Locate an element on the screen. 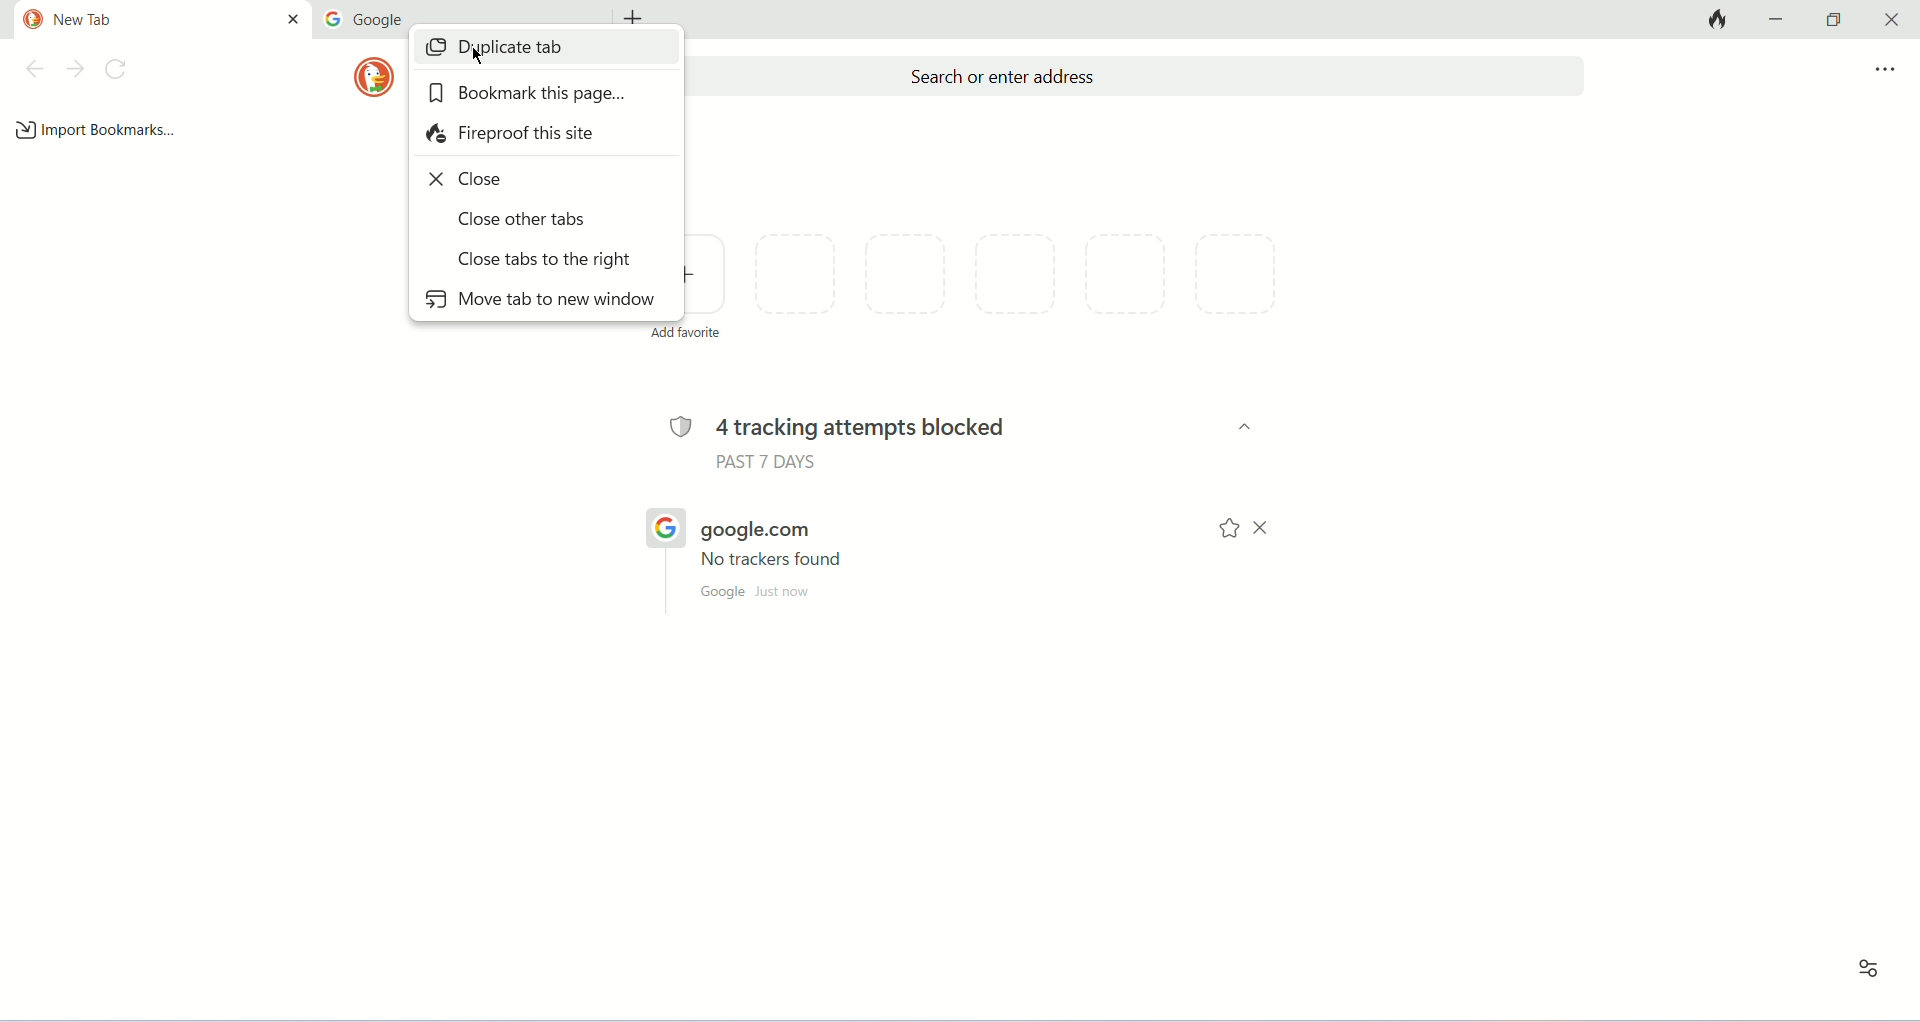 The width and height of the screenshot is (1920, 1022). mouse cursor is located at coordinates (484, 58).